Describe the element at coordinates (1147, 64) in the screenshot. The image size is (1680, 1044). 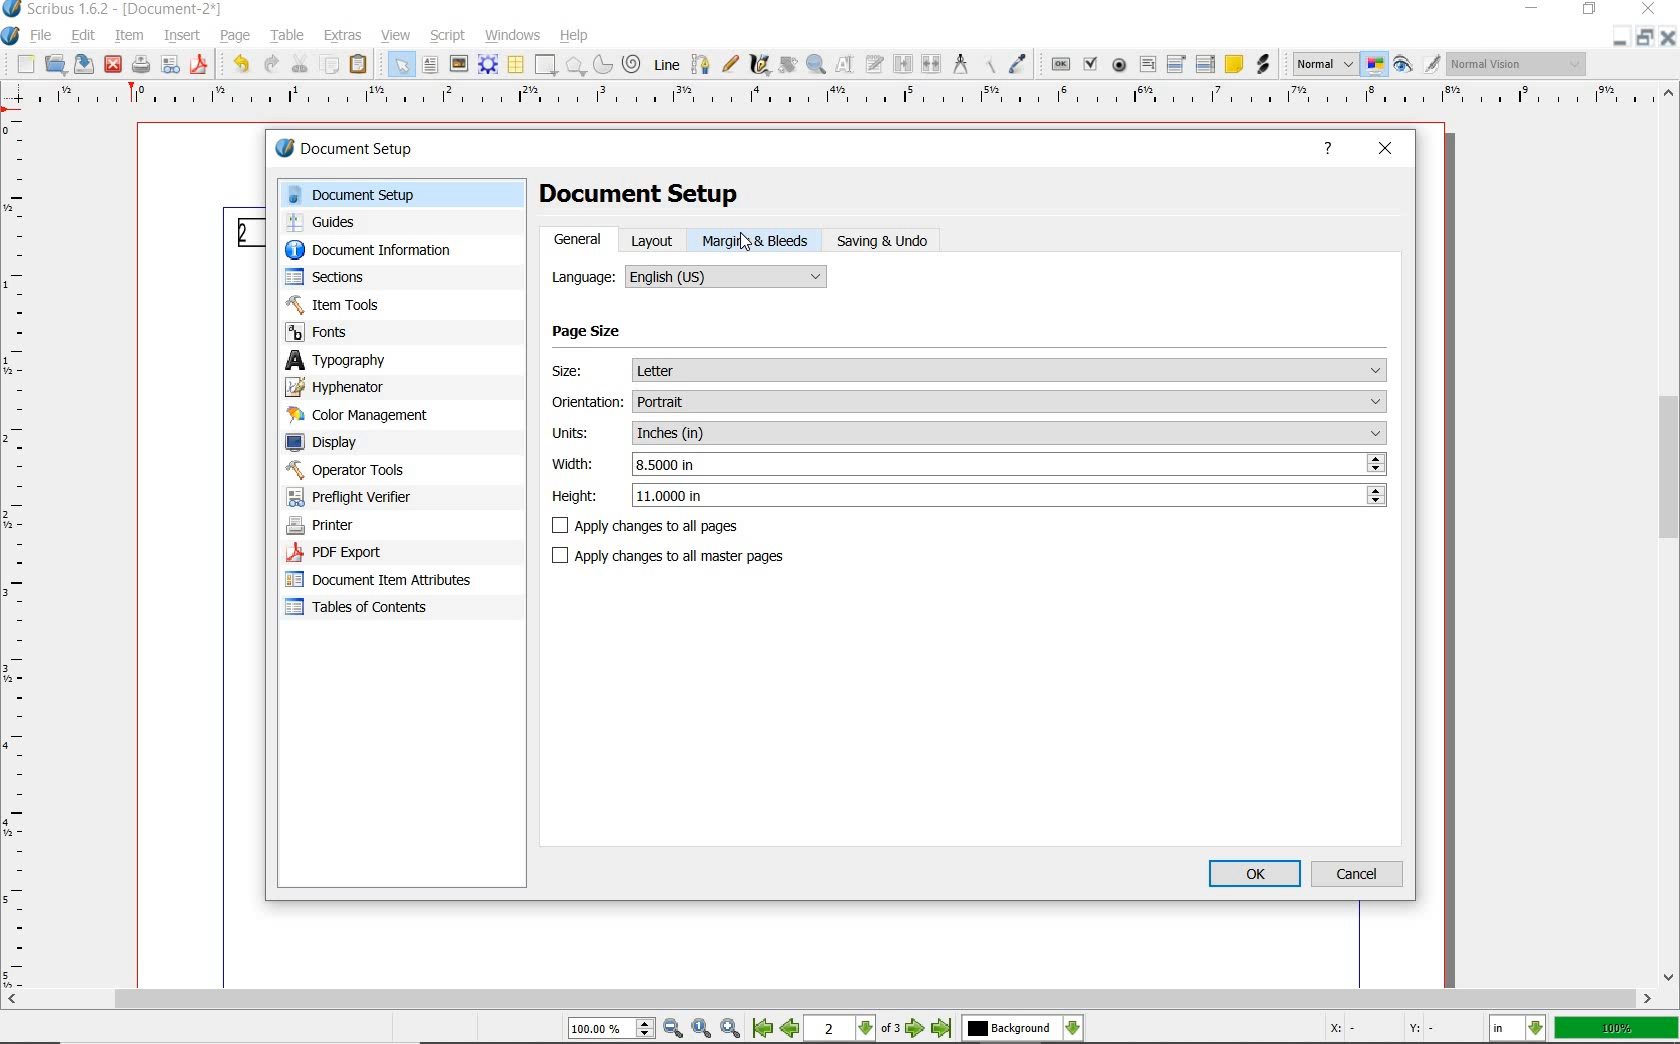
I see `pdf text field` at that location.